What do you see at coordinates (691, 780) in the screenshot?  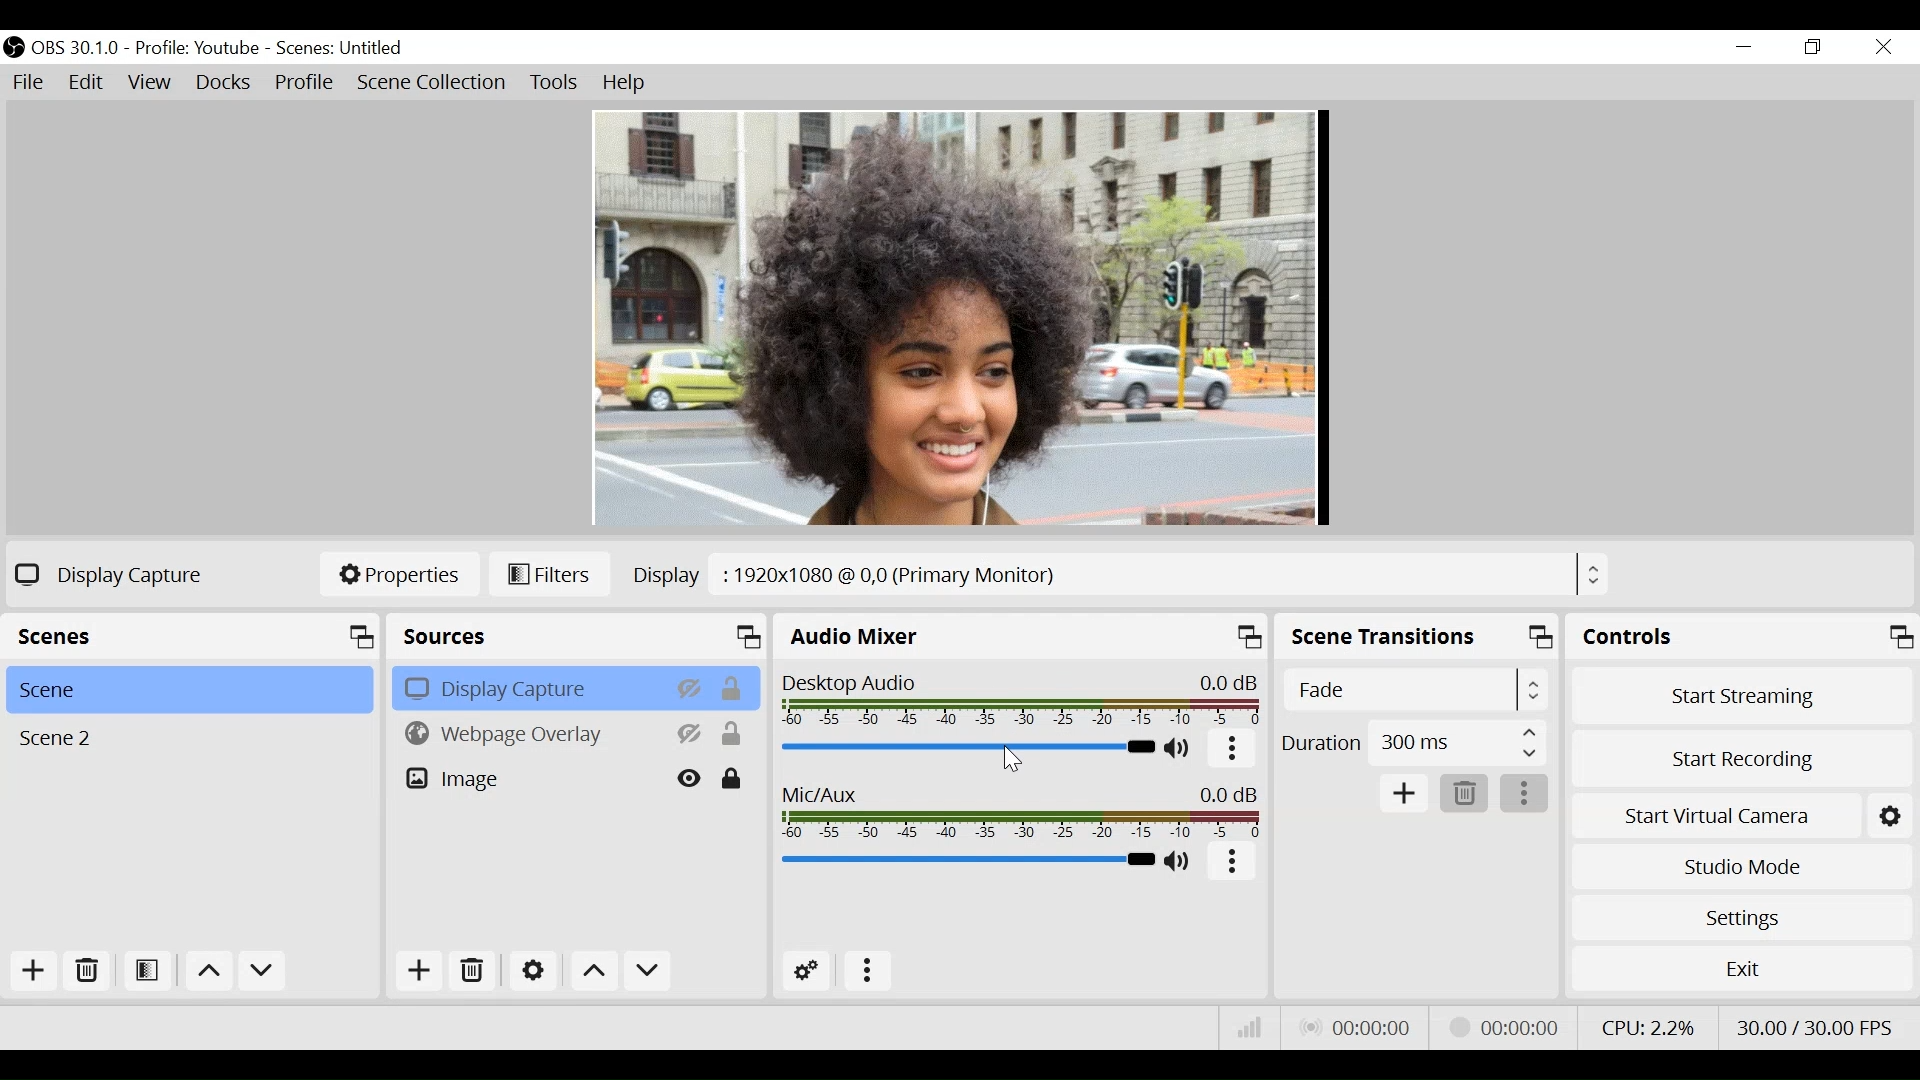 I see `hide/display` at bounding box center [691, 780].